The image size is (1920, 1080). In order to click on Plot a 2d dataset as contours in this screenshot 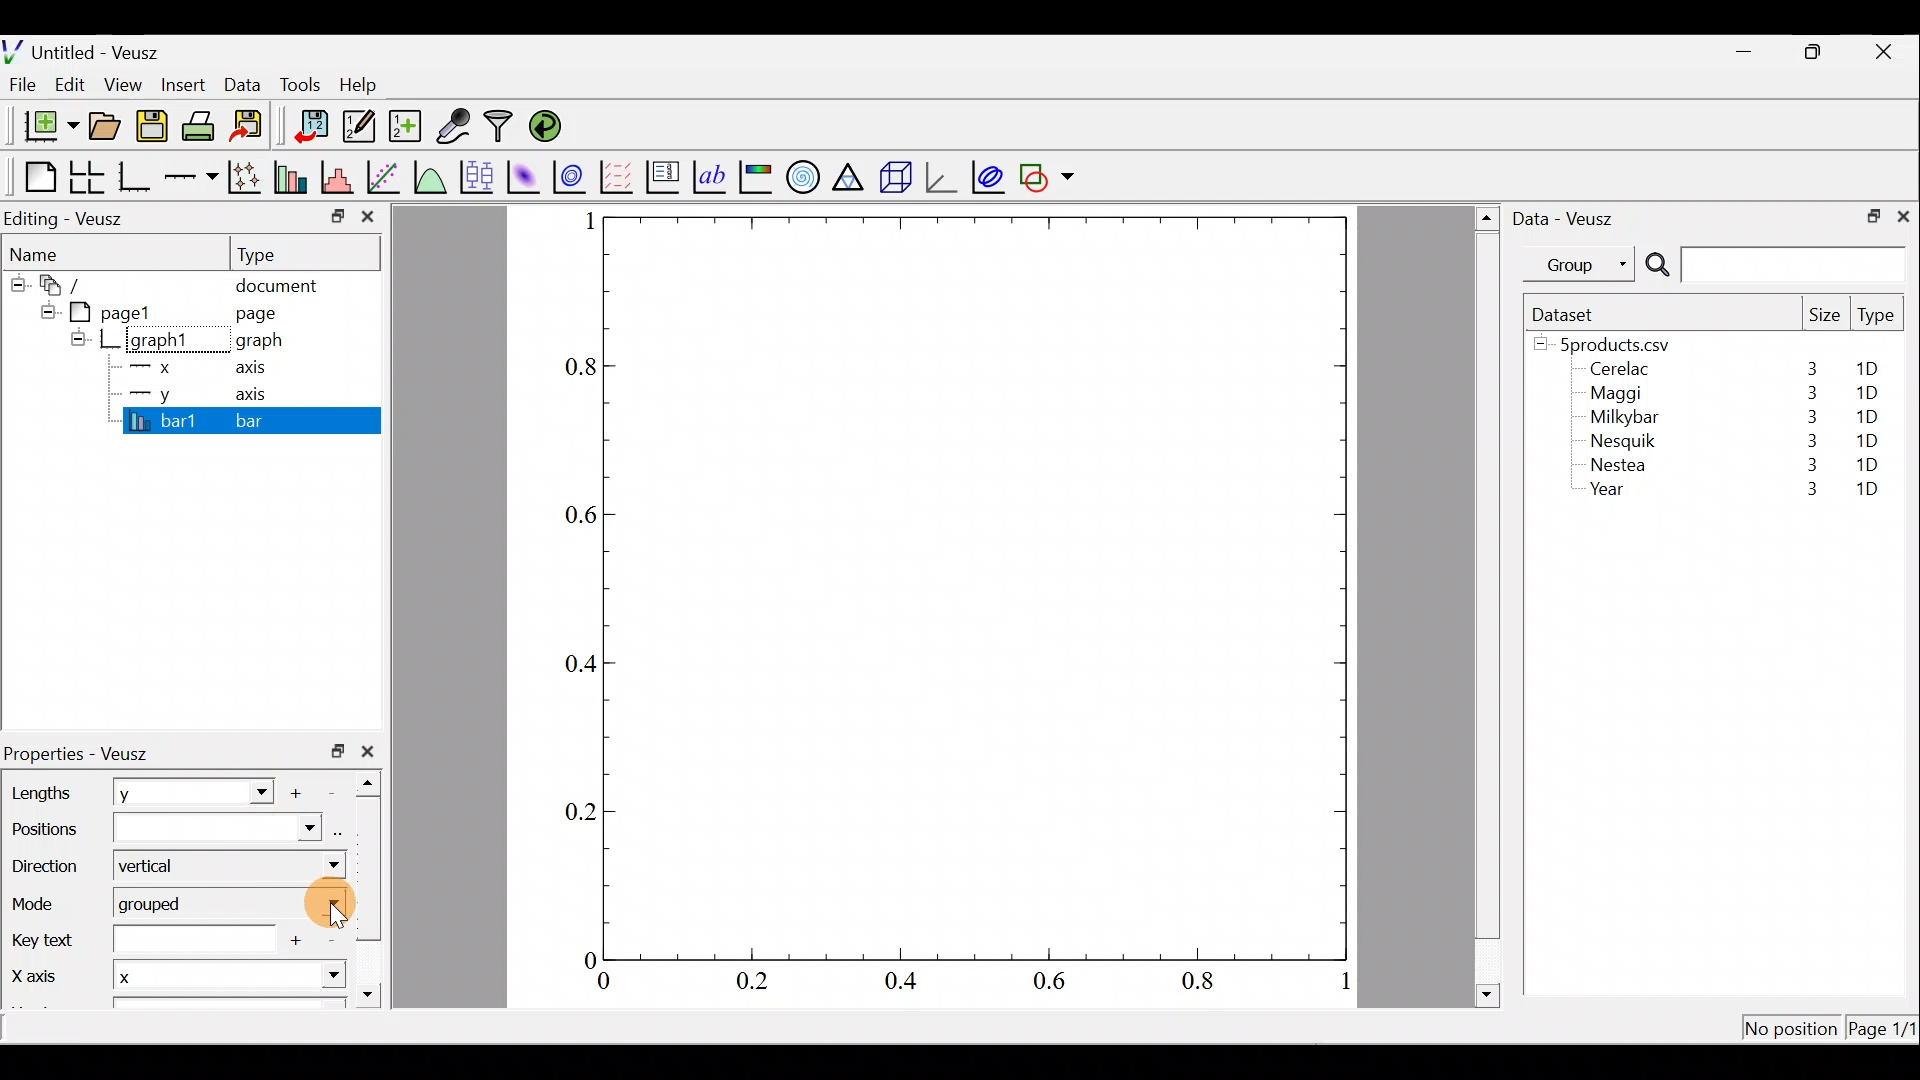, I will do `click(574, 176)`.